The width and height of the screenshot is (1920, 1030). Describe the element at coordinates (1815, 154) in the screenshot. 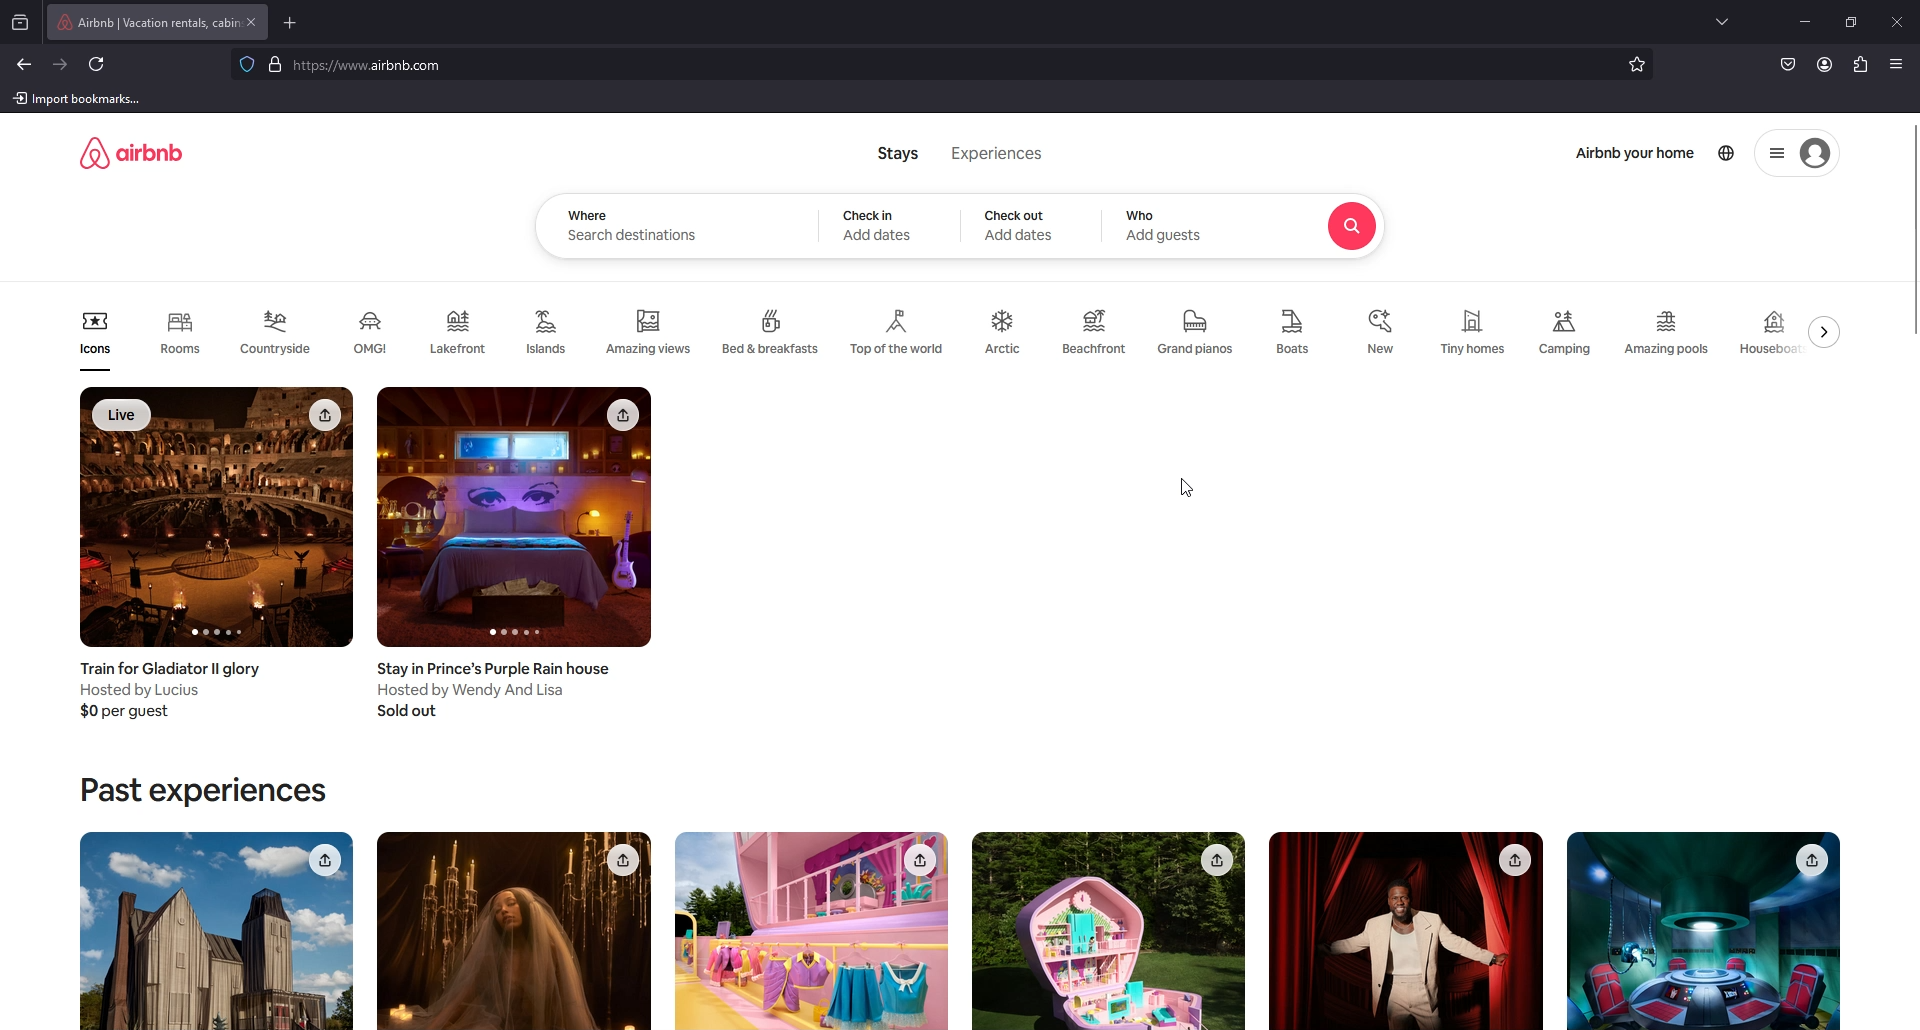

I see `Account avatar ` at that location.